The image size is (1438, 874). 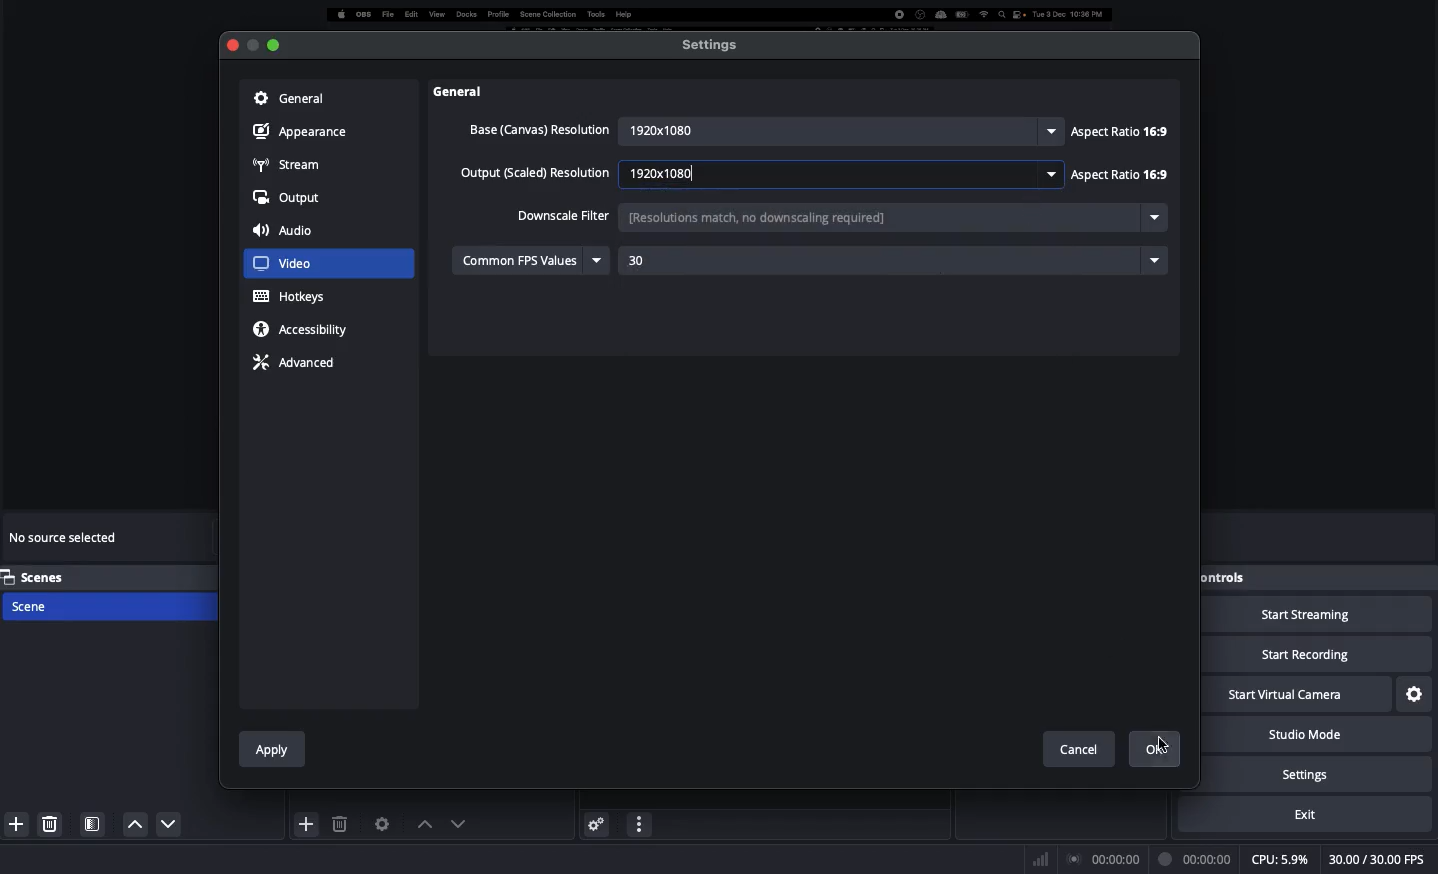 I want to click on Add, so click(x=307, y=823).